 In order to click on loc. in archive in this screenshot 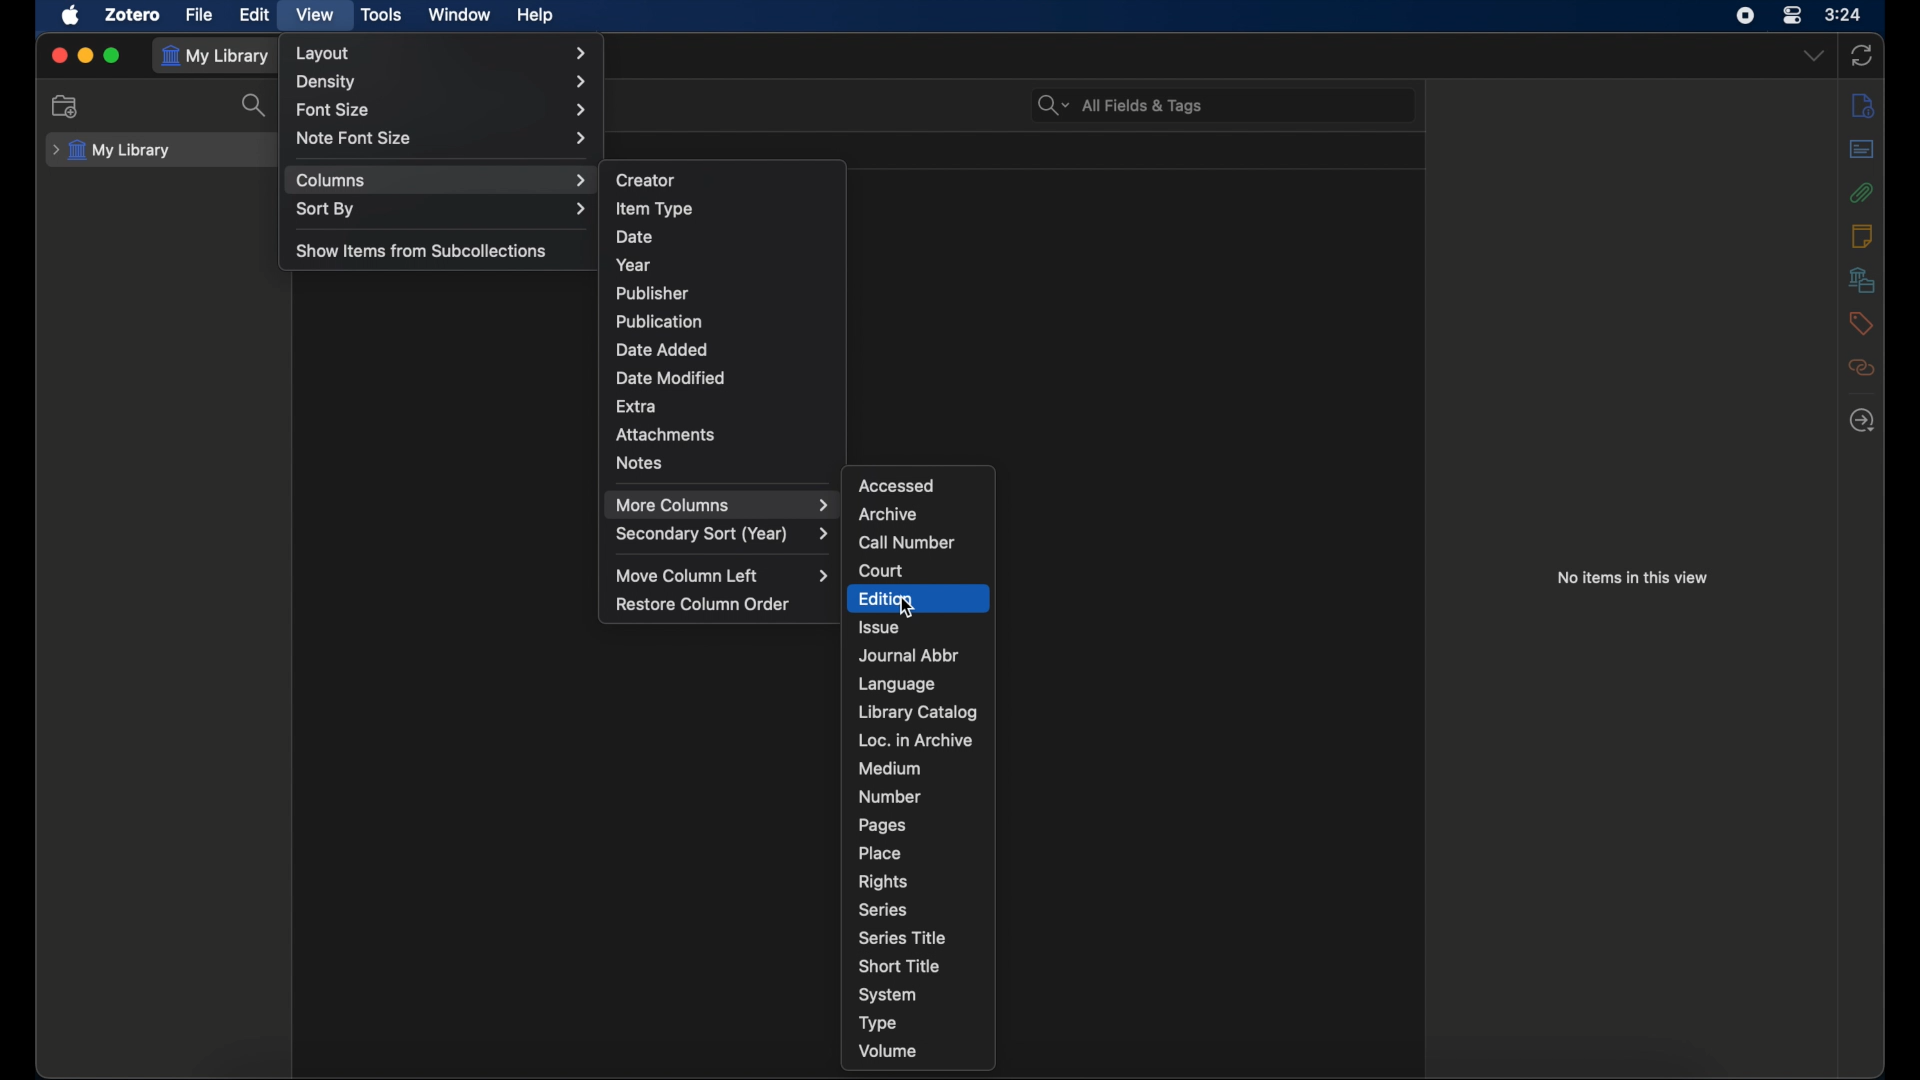, I will do `click(916, 739)`.